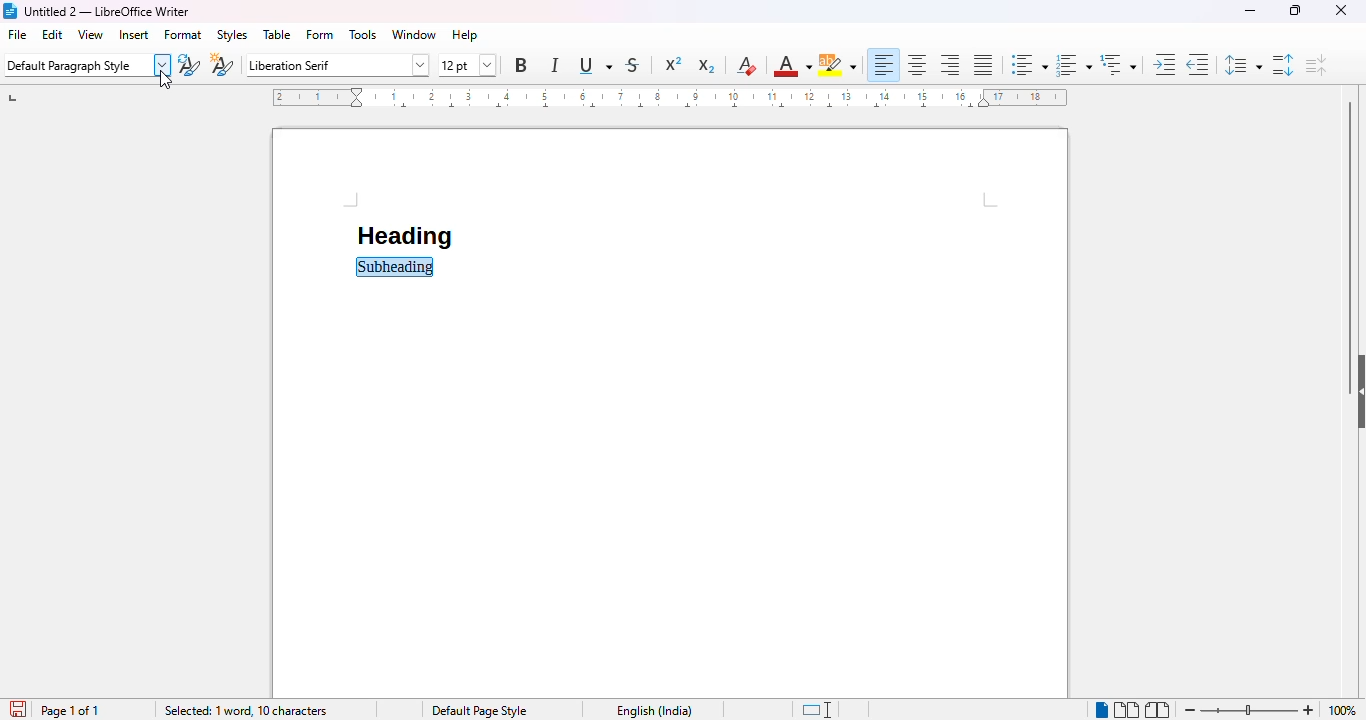  I want to click on increase indent, so click(1163, 64).